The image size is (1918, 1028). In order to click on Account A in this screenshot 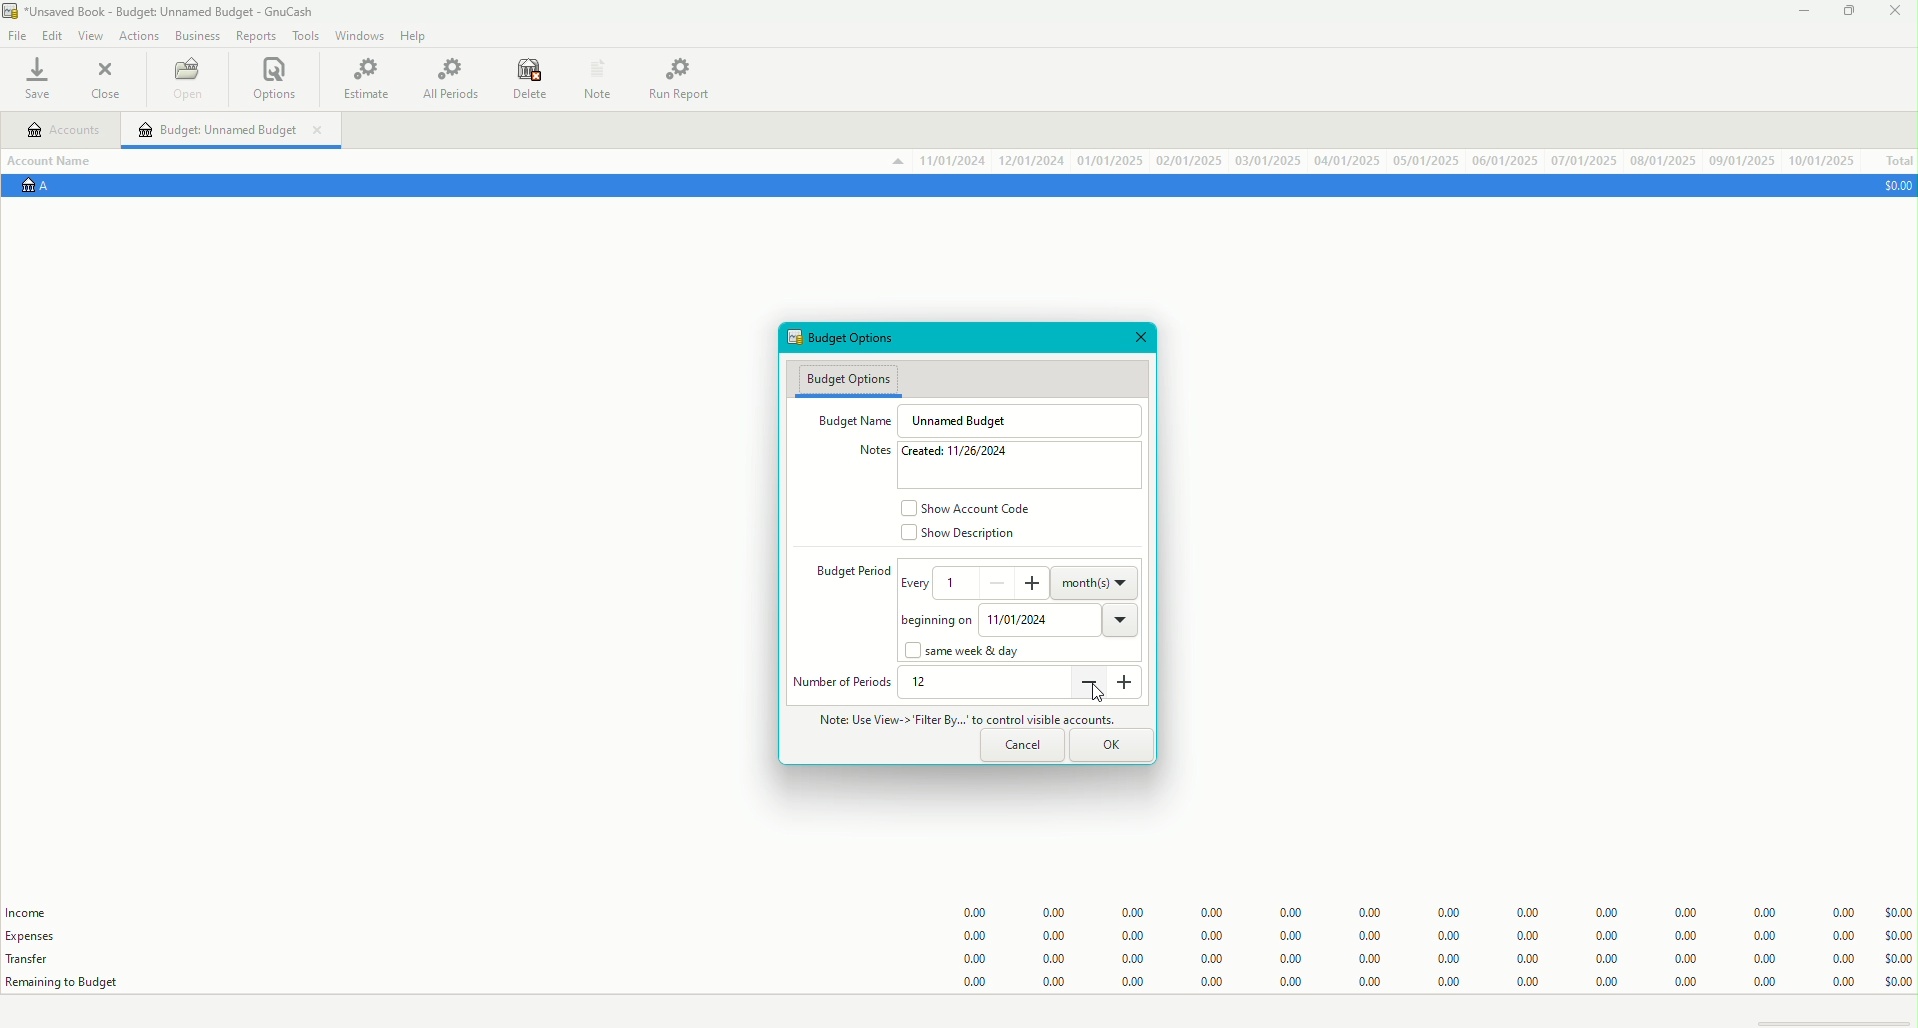, I will do `click(45, 188)`.